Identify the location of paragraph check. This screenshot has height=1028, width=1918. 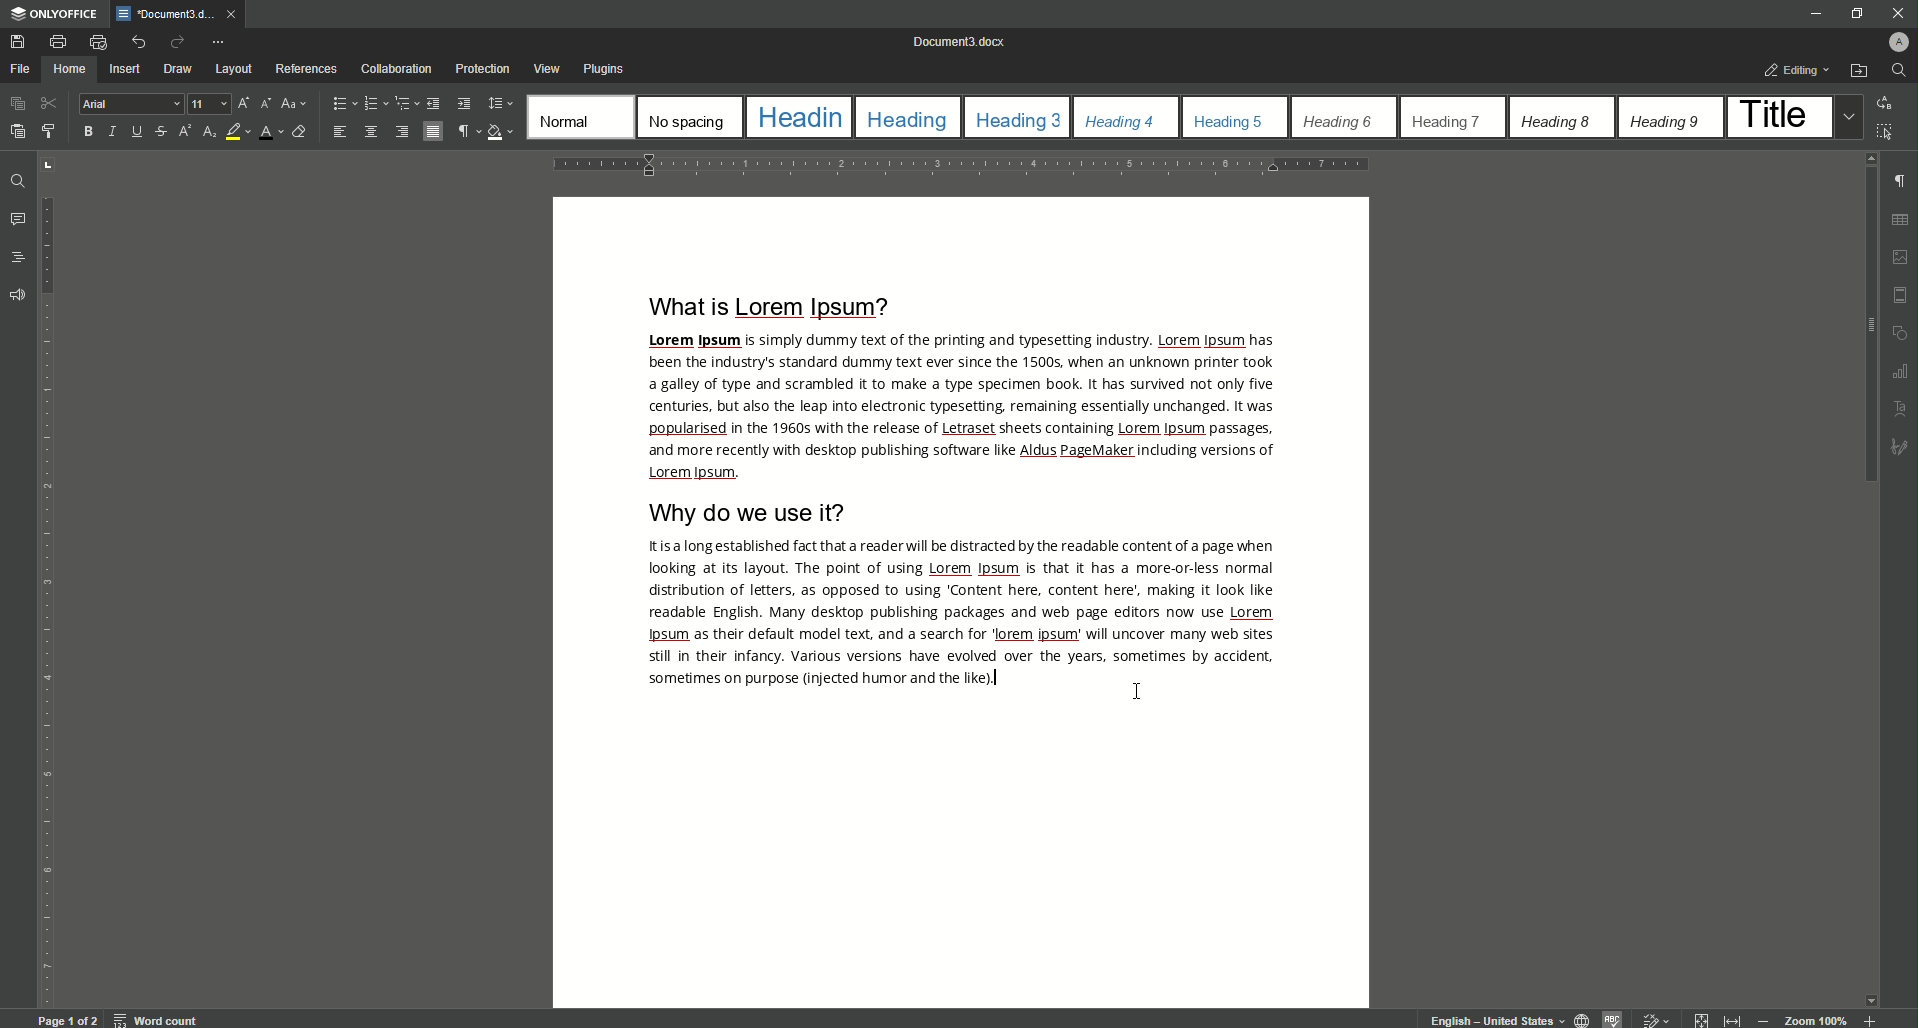
(1905, 176).